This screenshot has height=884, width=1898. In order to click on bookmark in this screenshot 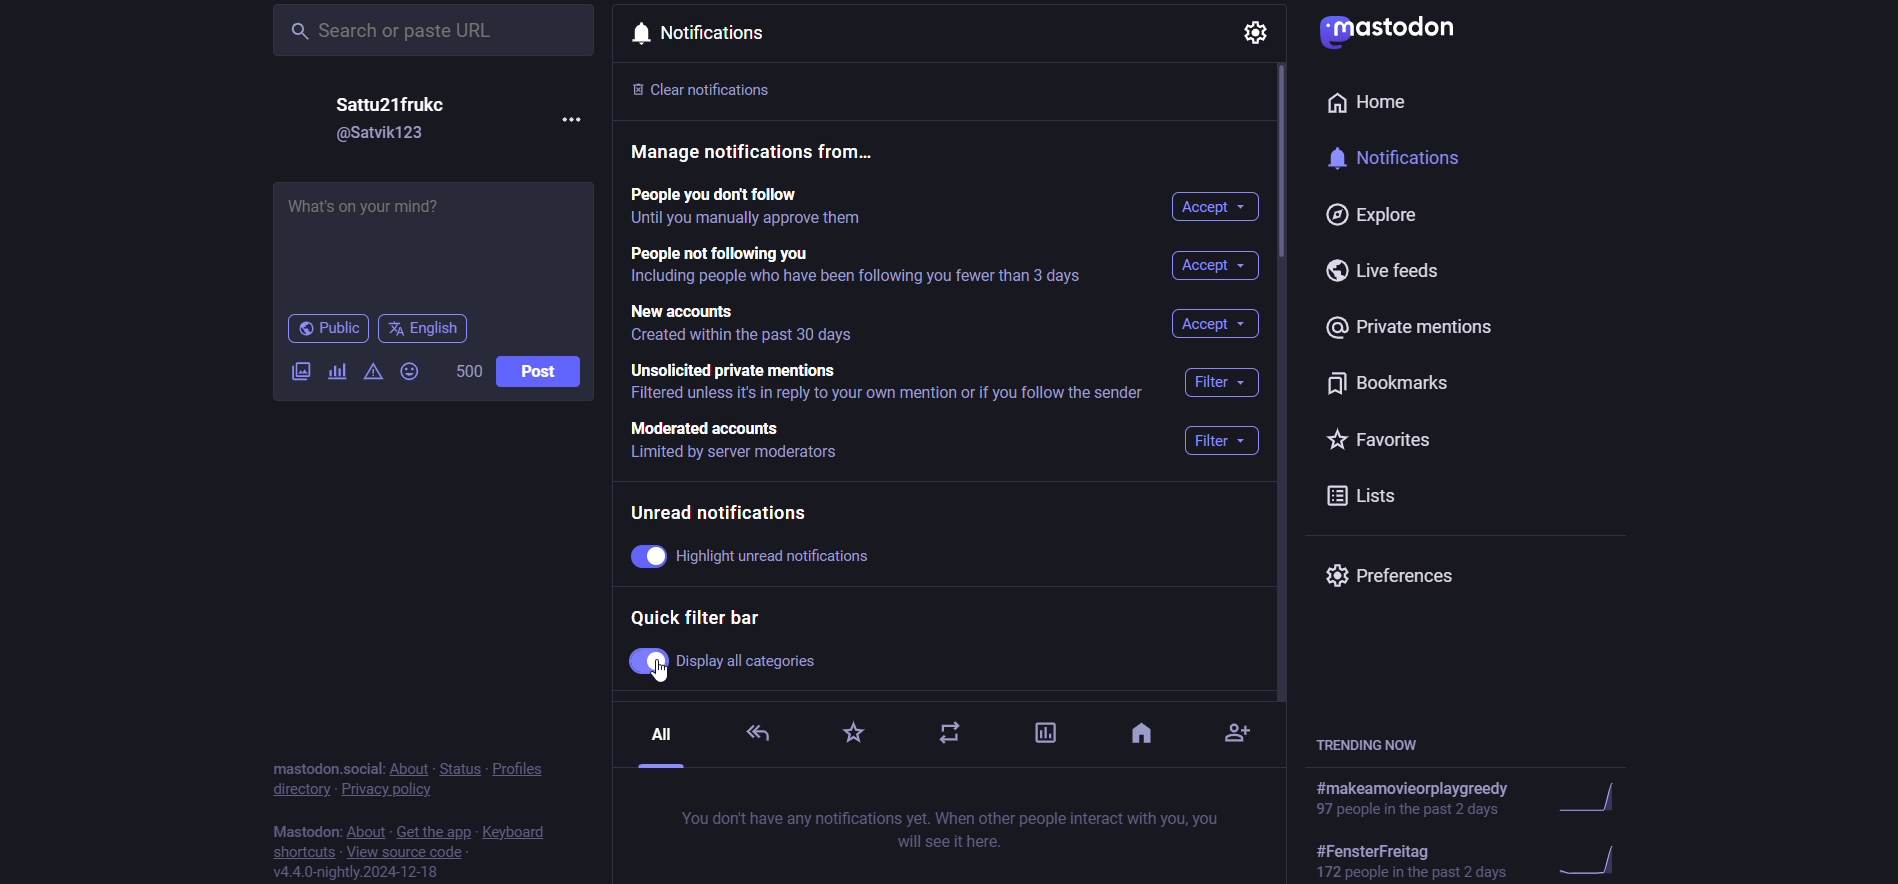, I will do `click(1403, 381)`.